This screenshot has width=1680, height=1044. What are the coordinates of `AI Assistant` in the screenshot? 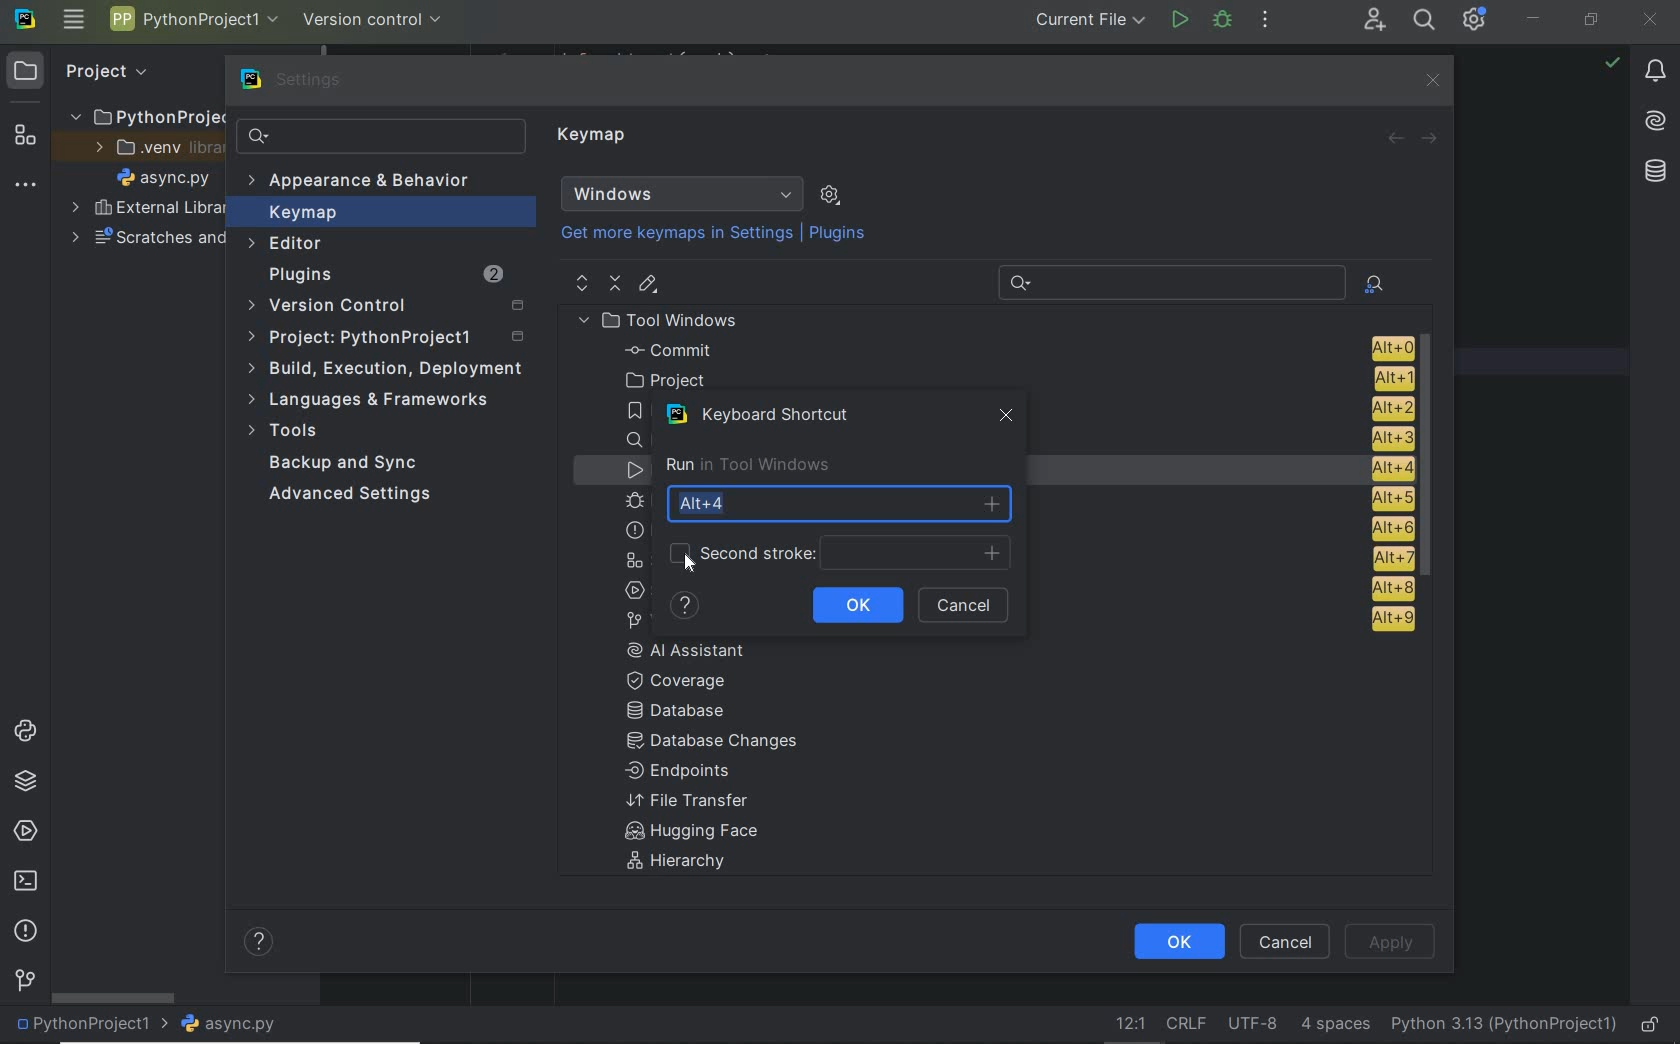 It's located at (700, 650).